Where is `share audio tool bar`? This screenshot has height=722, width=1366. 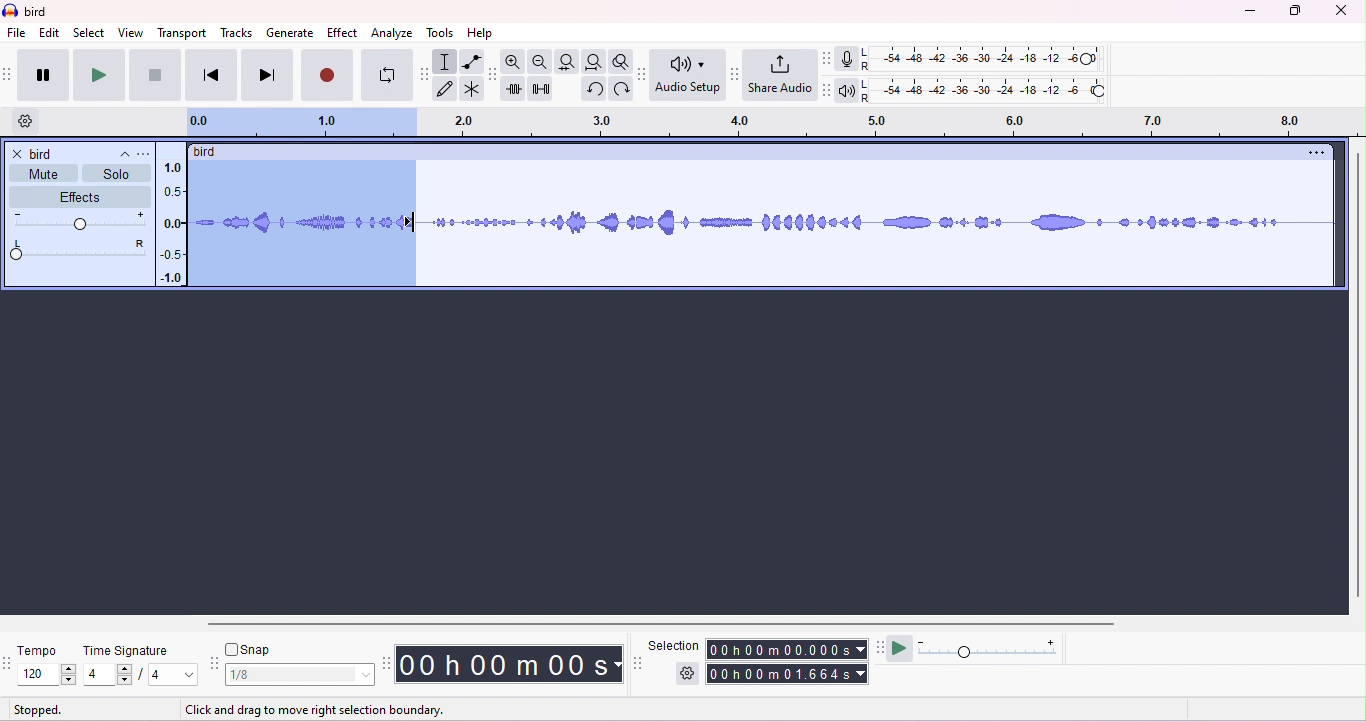 share audio tool bar is located at coordinates (736, 73).